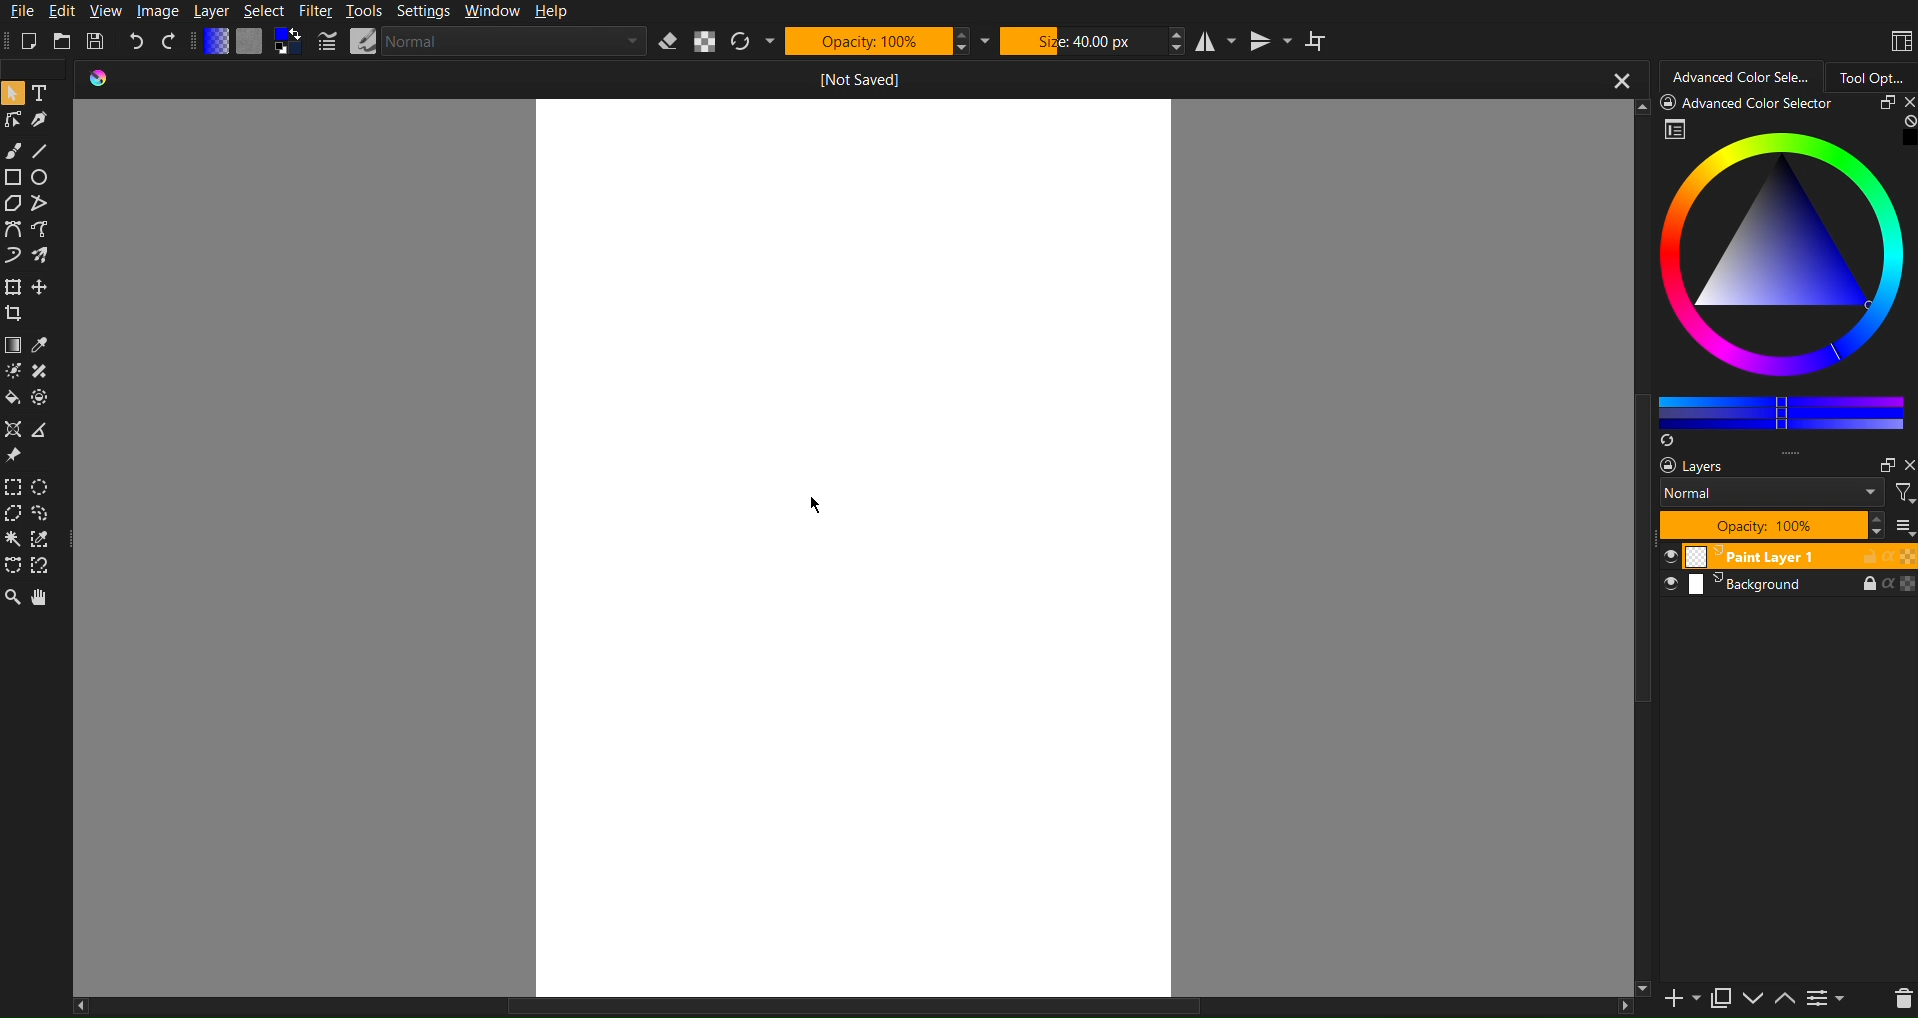 This screenshot has height=1018, width=1918. What do you see at coordinates (1781, 526) in the screenshot?
I see `opacity 100%` at bounding box center [1781, 526].